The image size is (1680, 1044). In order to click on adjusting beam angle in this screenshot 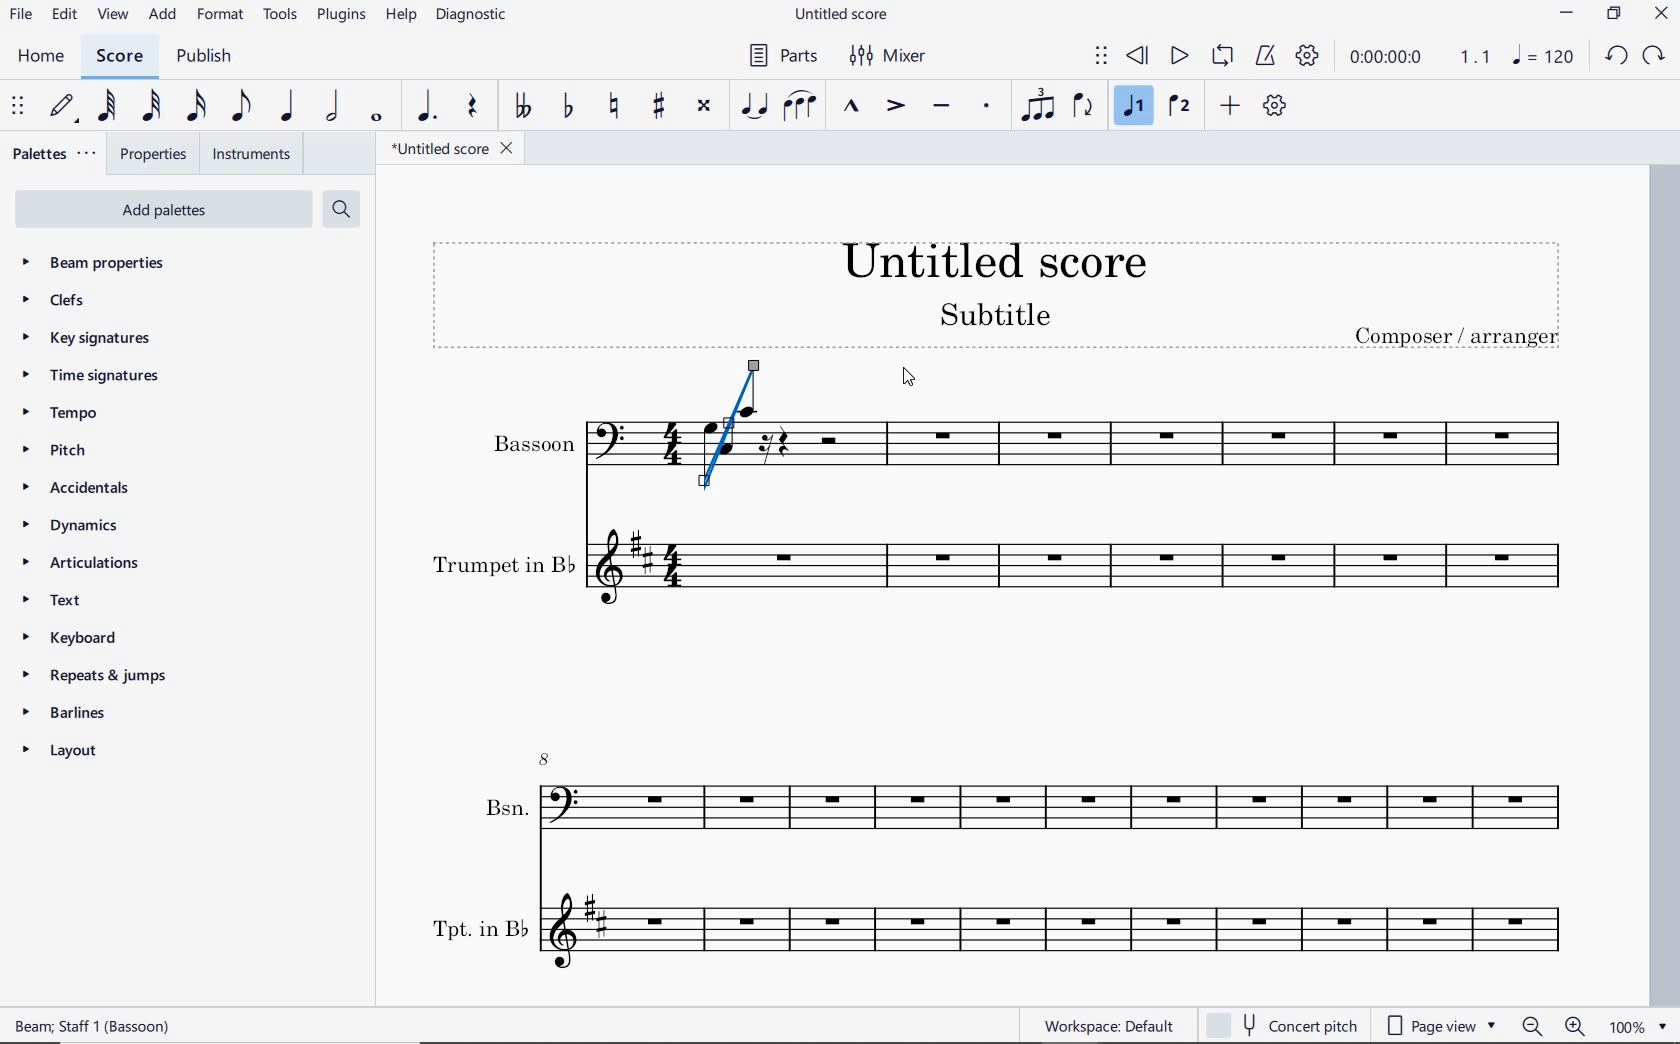, I will do `click(736, 431)`.